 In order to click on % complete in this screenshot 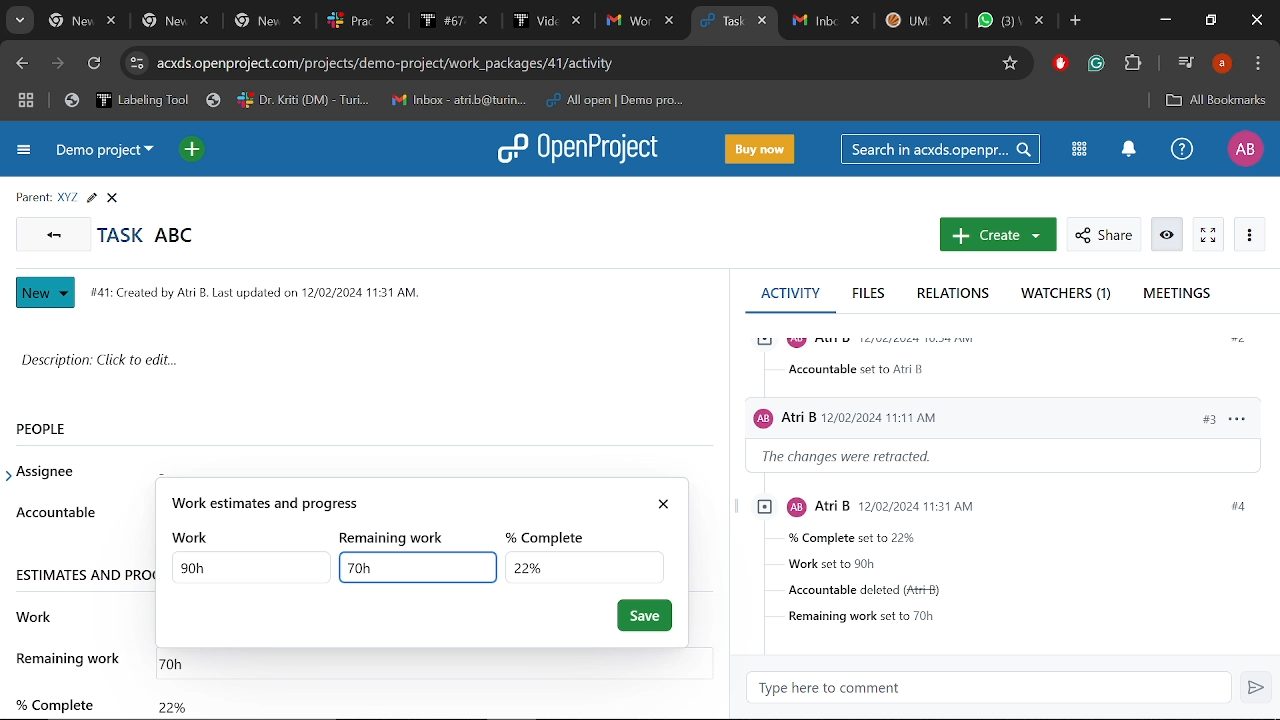, I will do `click(53, 696)`.